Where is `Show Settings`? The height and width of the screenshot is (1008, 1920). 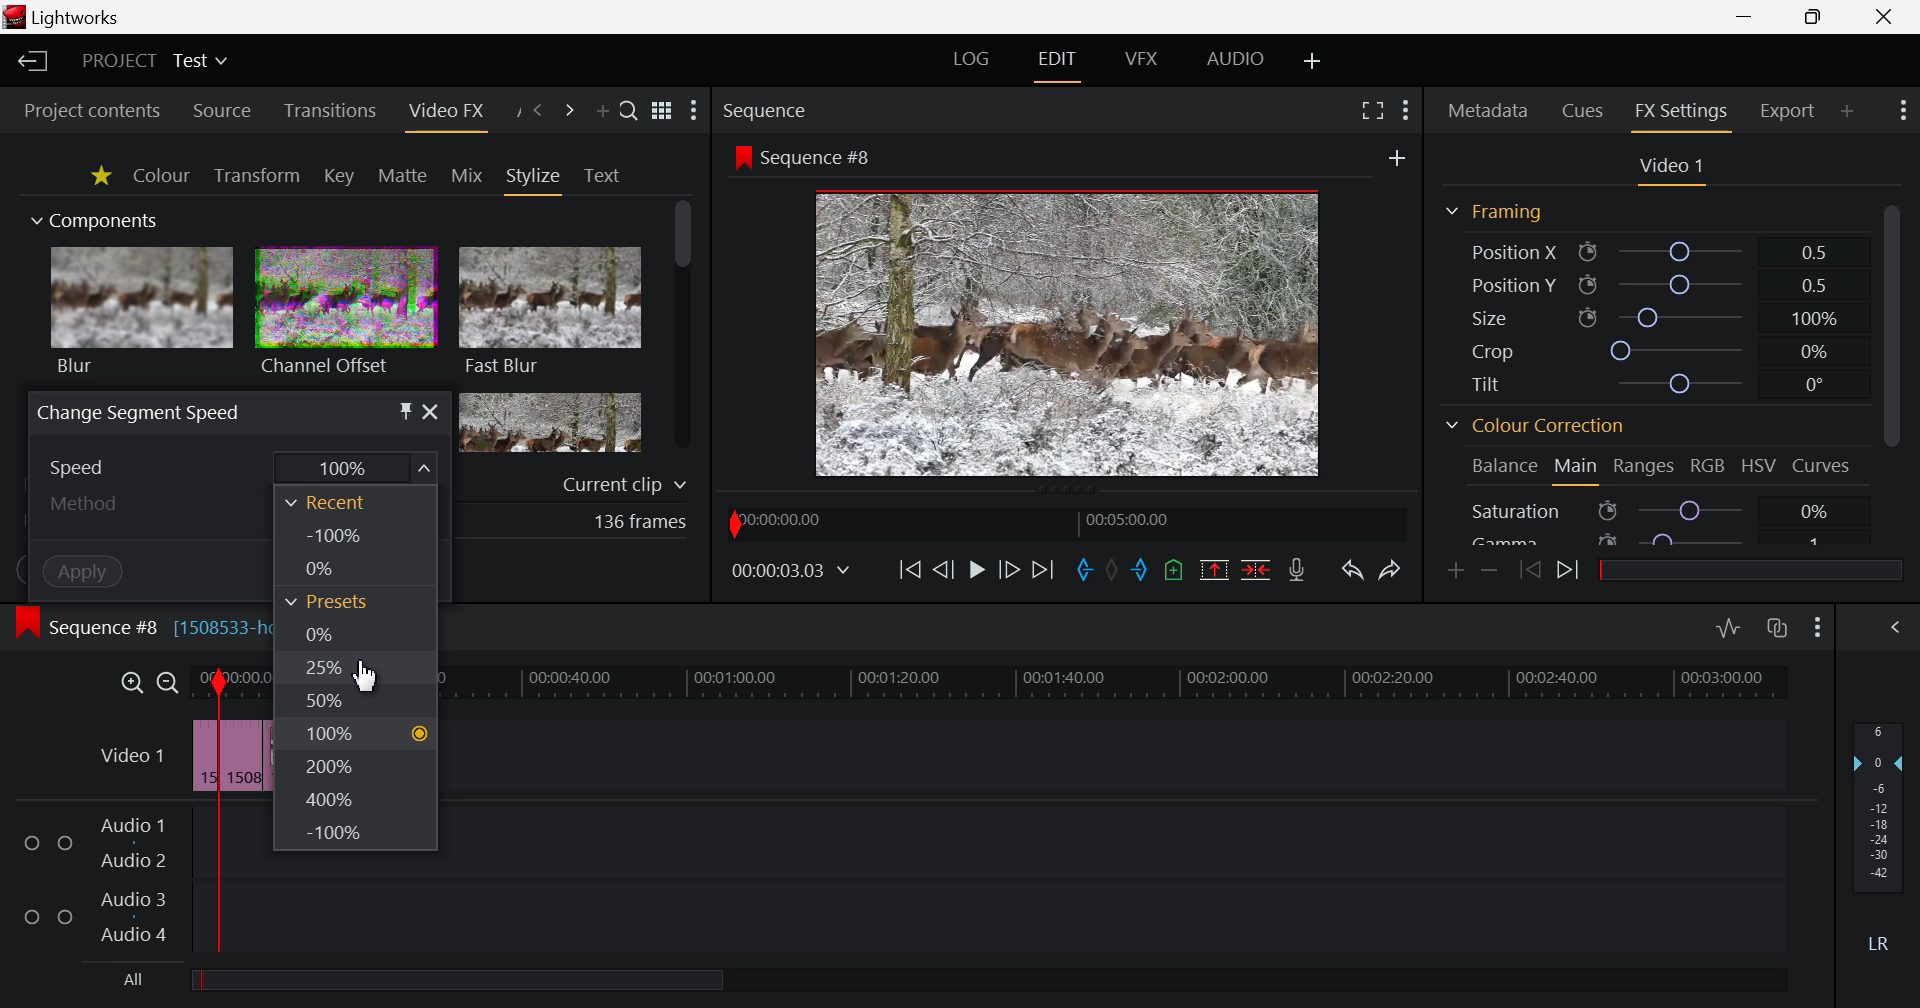
Show Settings is located at coordinates (1818, 630).